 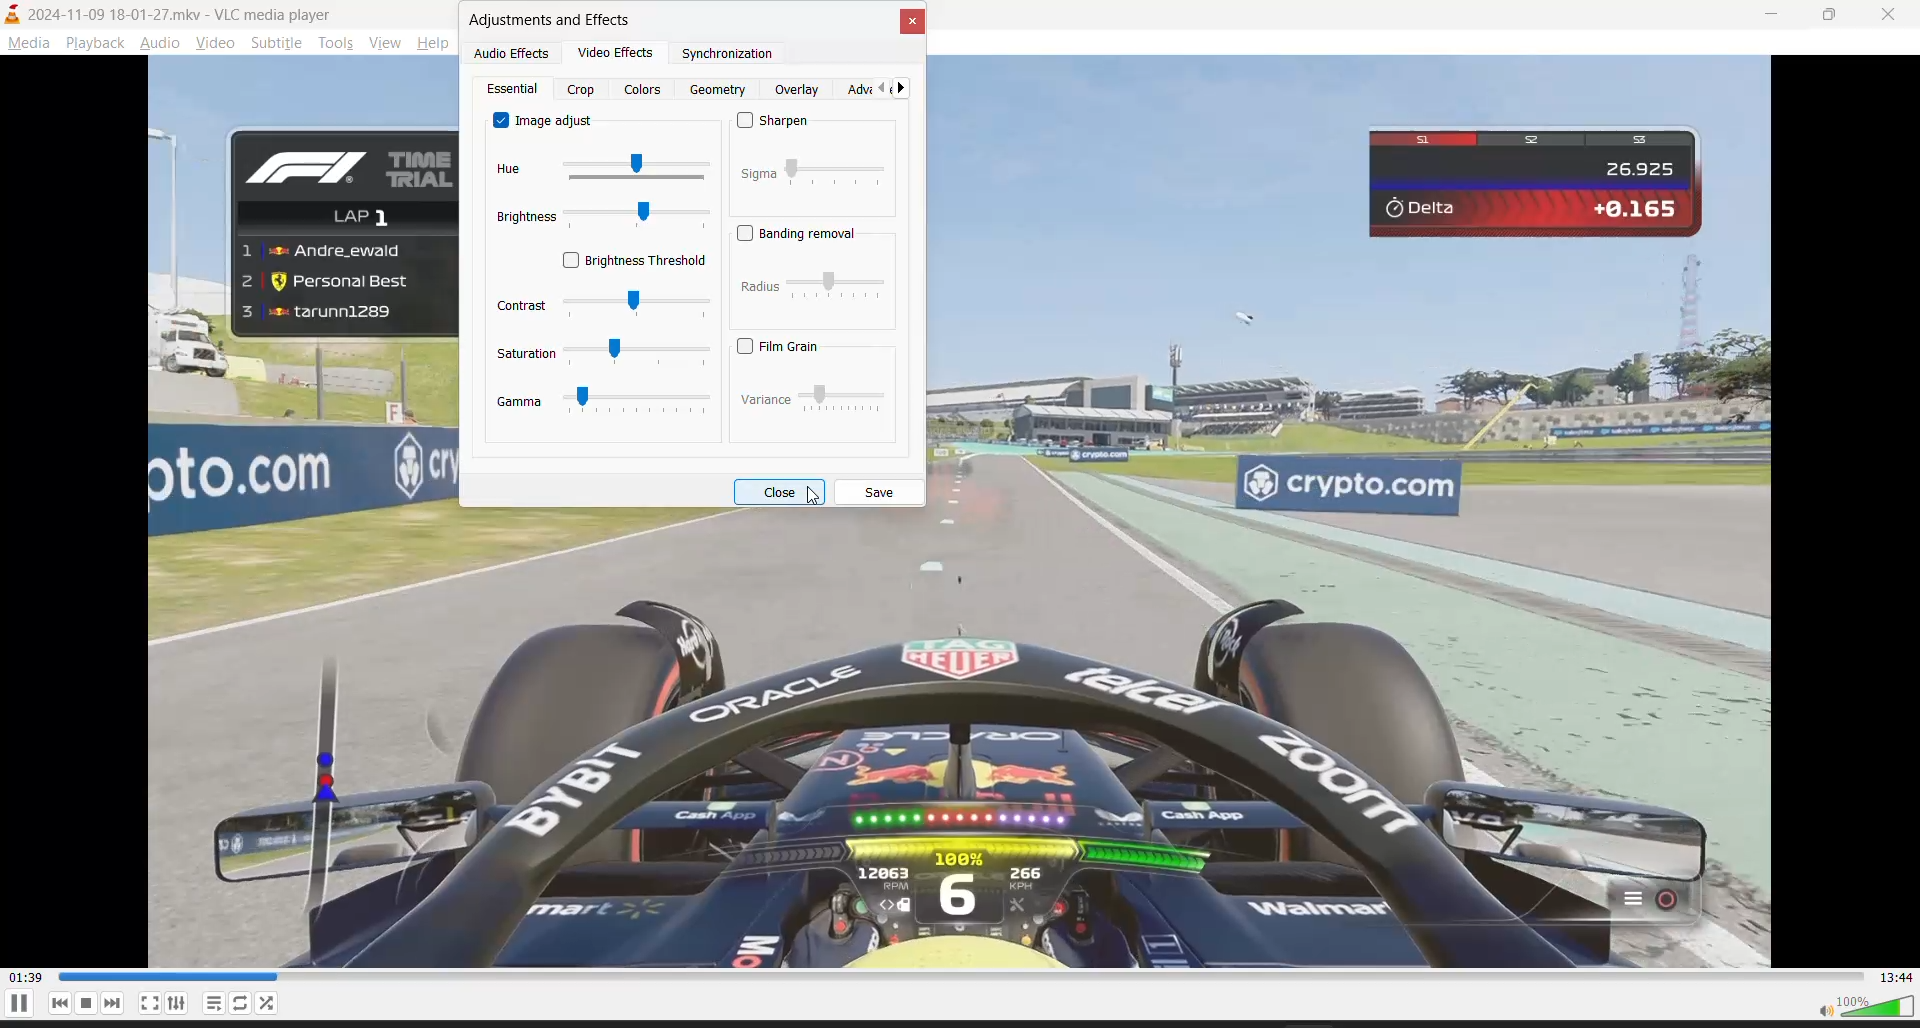 I want to click on adjustments and effects, so click(x=553, y=22).